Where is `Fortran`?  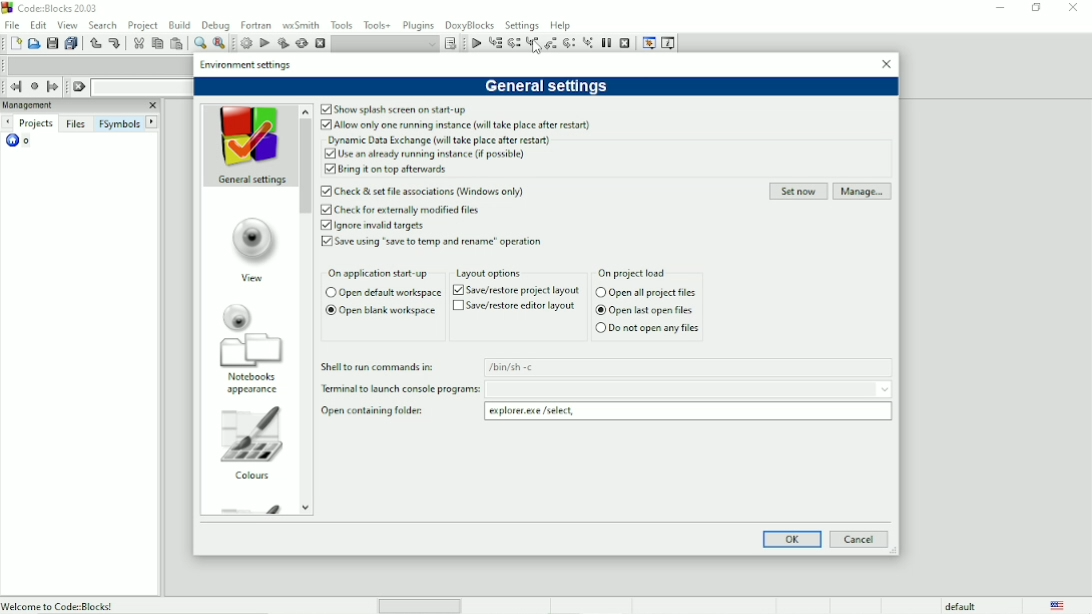 Fortran is located at coordinates (255, 25).